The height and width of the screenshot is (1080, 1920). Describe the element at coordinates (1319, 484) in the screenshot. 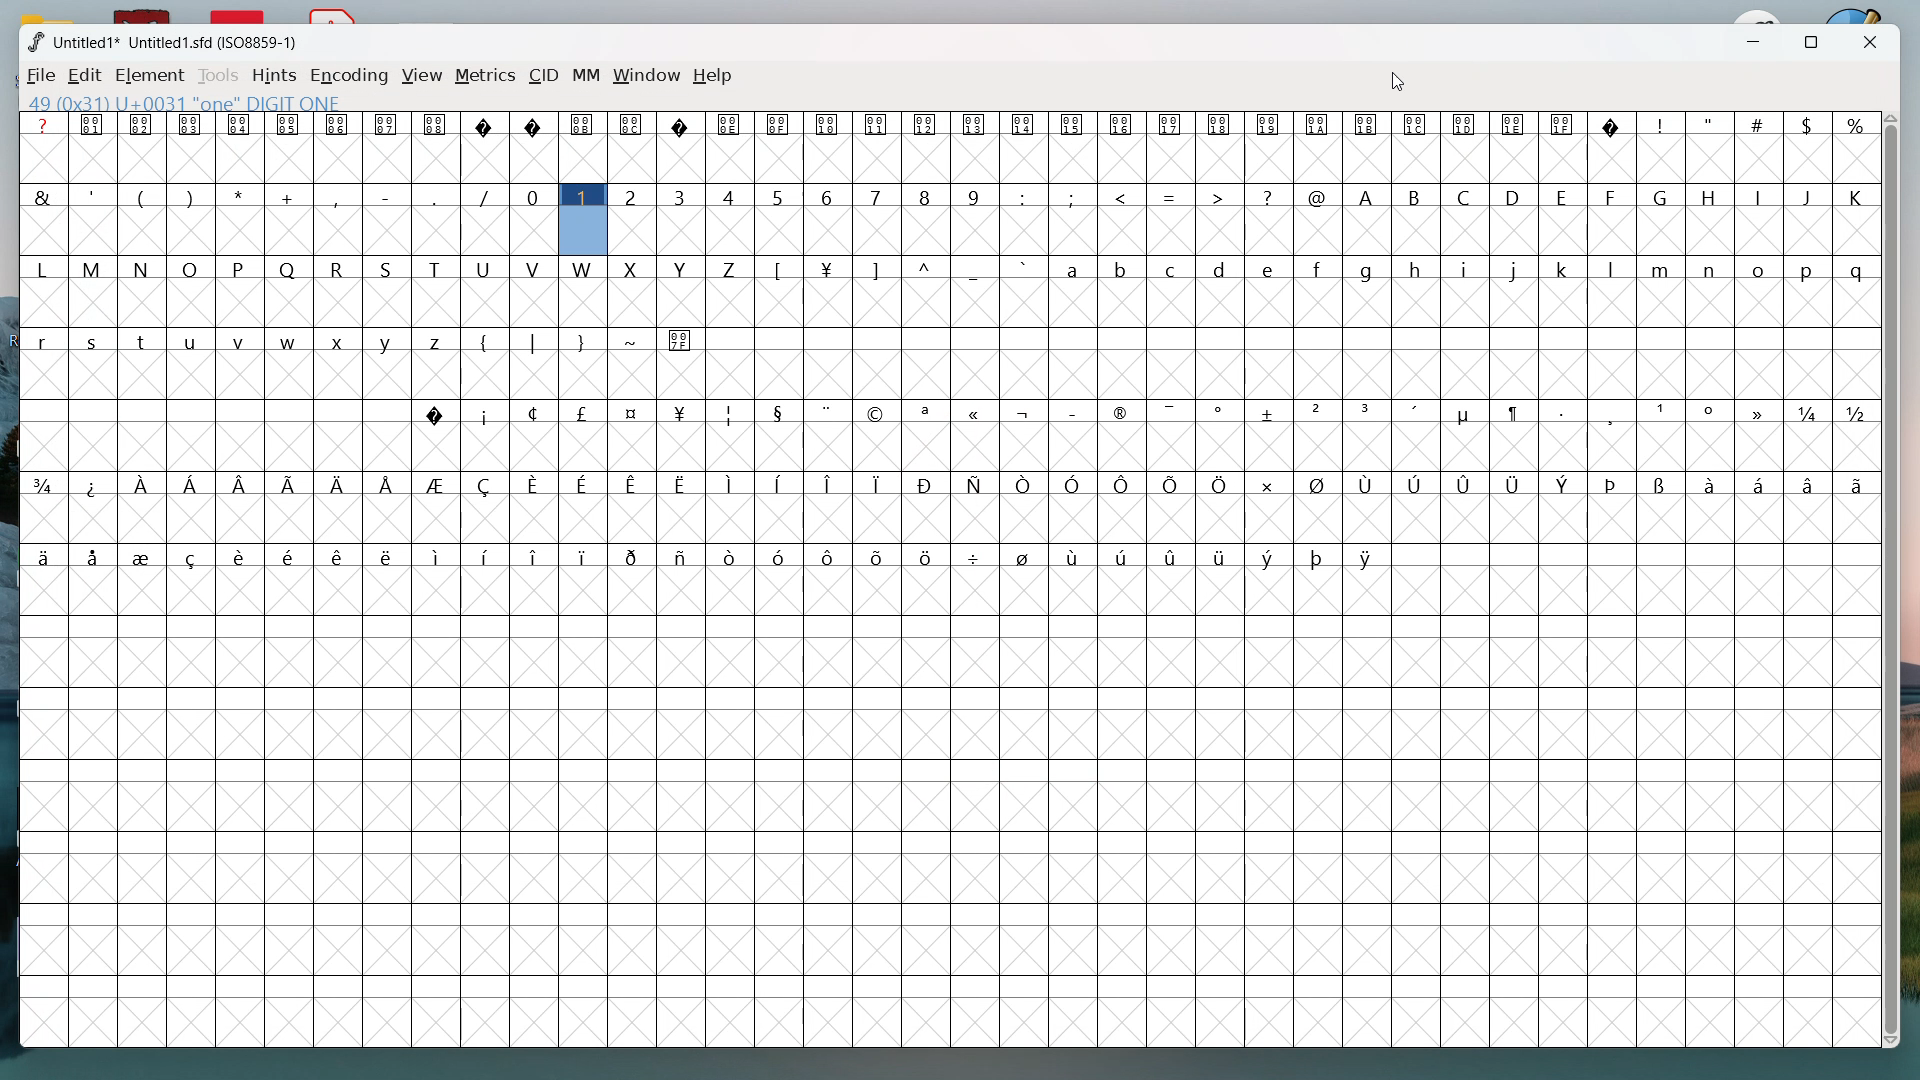

I see `symbol` at that location.